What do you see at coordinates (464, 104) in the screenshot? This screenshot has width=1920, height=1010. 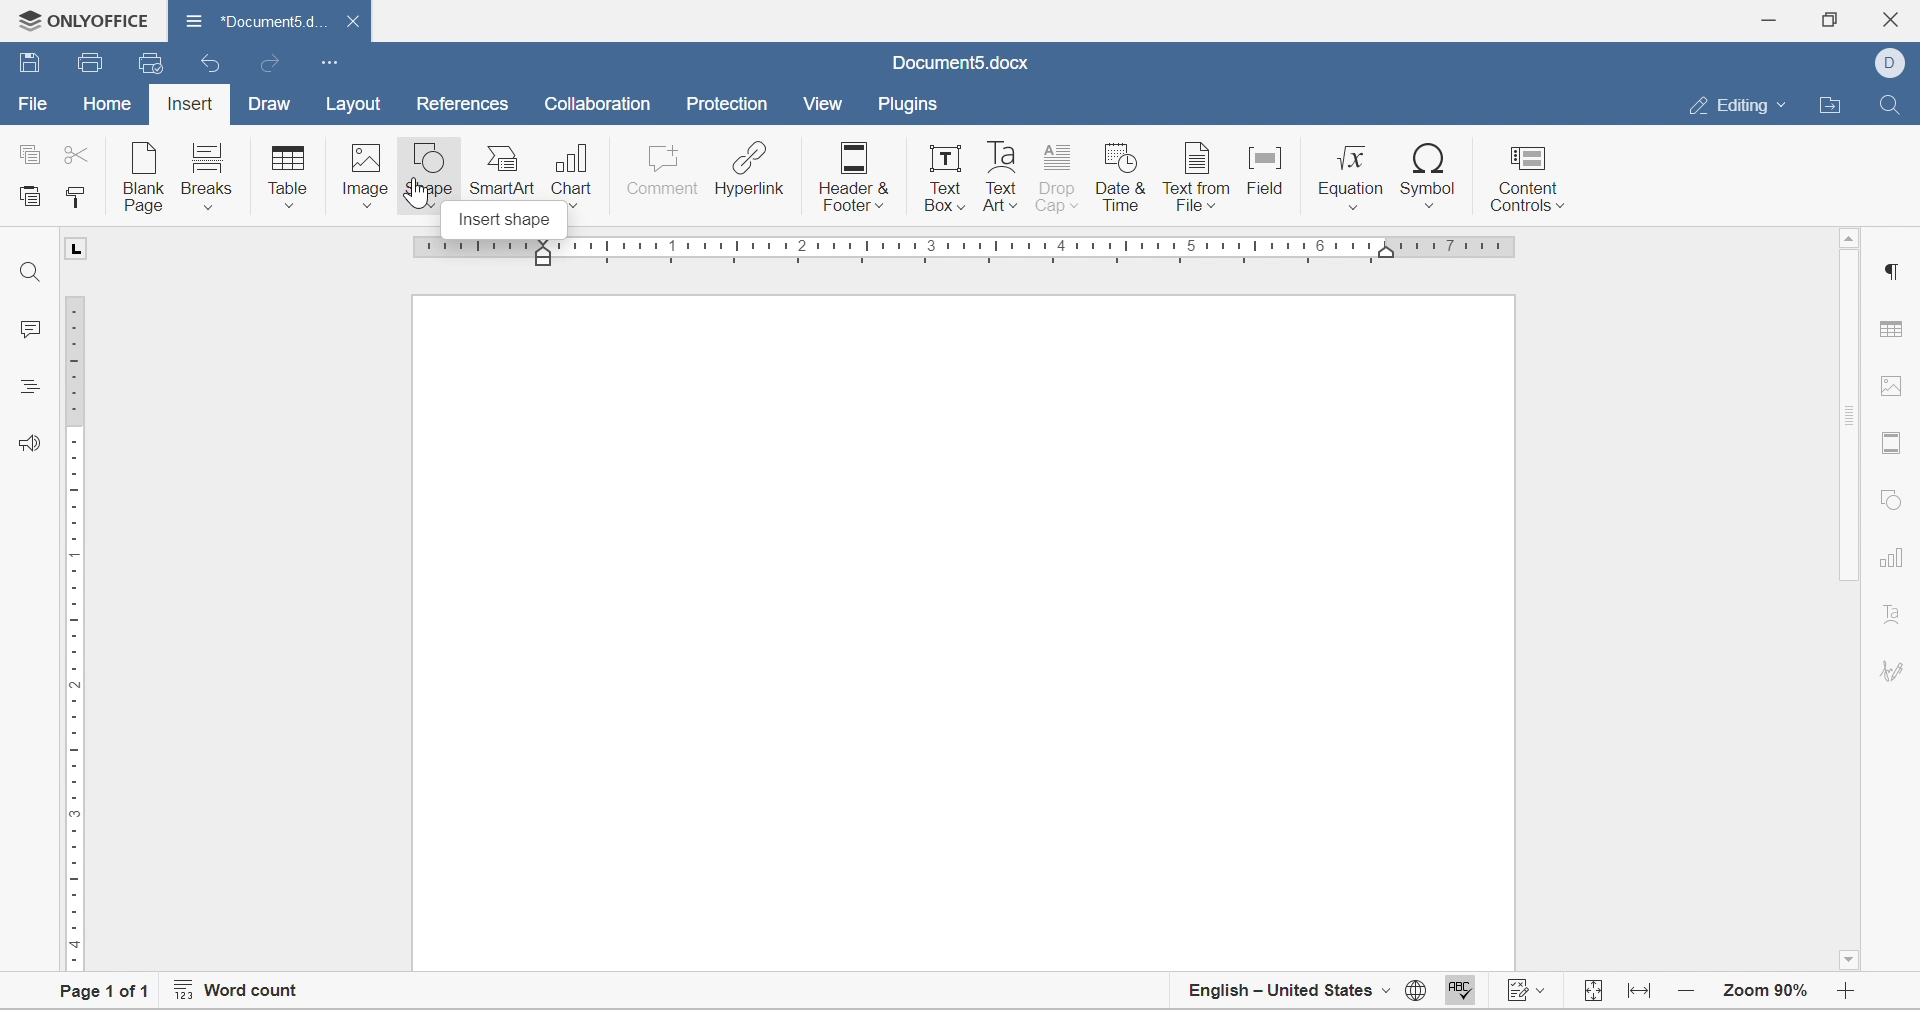 I see `references` at bounding box center [464, 104].